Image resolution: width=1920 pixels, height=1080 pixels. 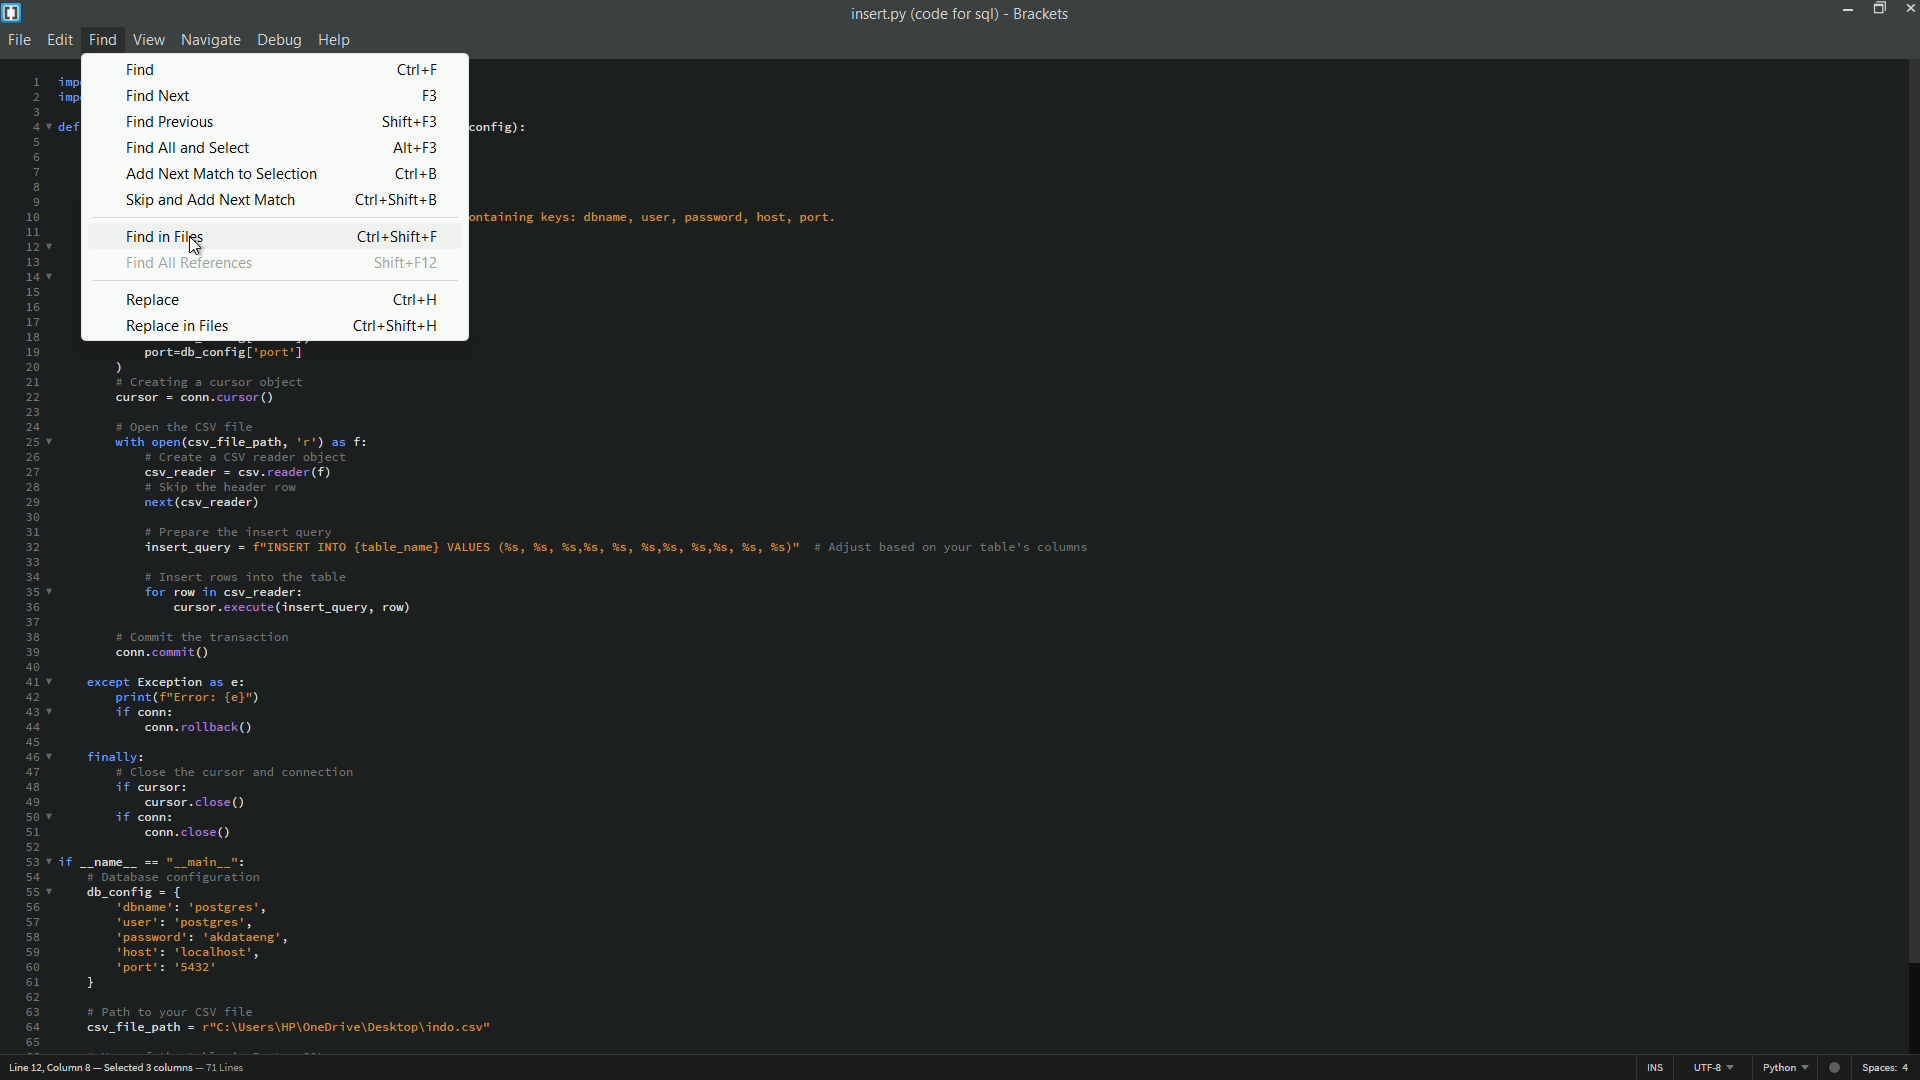 I want to click on find next, so click(x=158, y=97).